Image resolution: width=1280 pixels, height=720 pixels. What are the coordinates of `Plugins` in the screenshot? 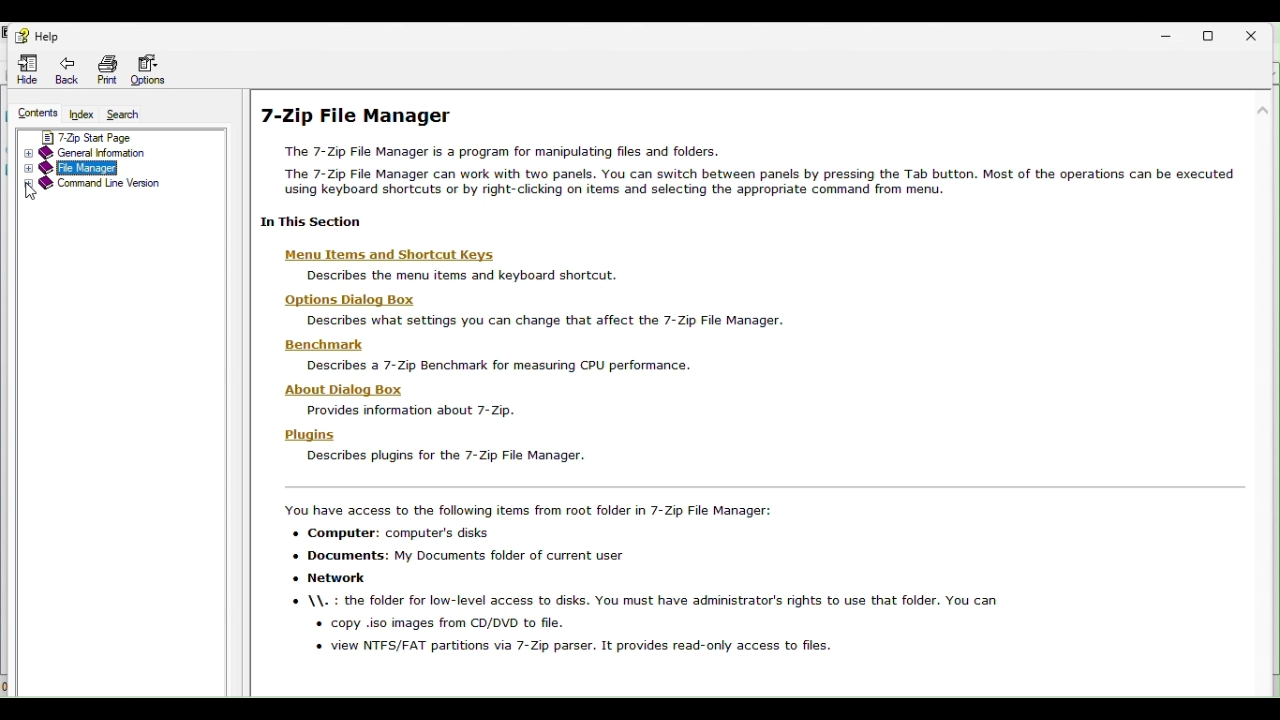 It's located at (311, 435).